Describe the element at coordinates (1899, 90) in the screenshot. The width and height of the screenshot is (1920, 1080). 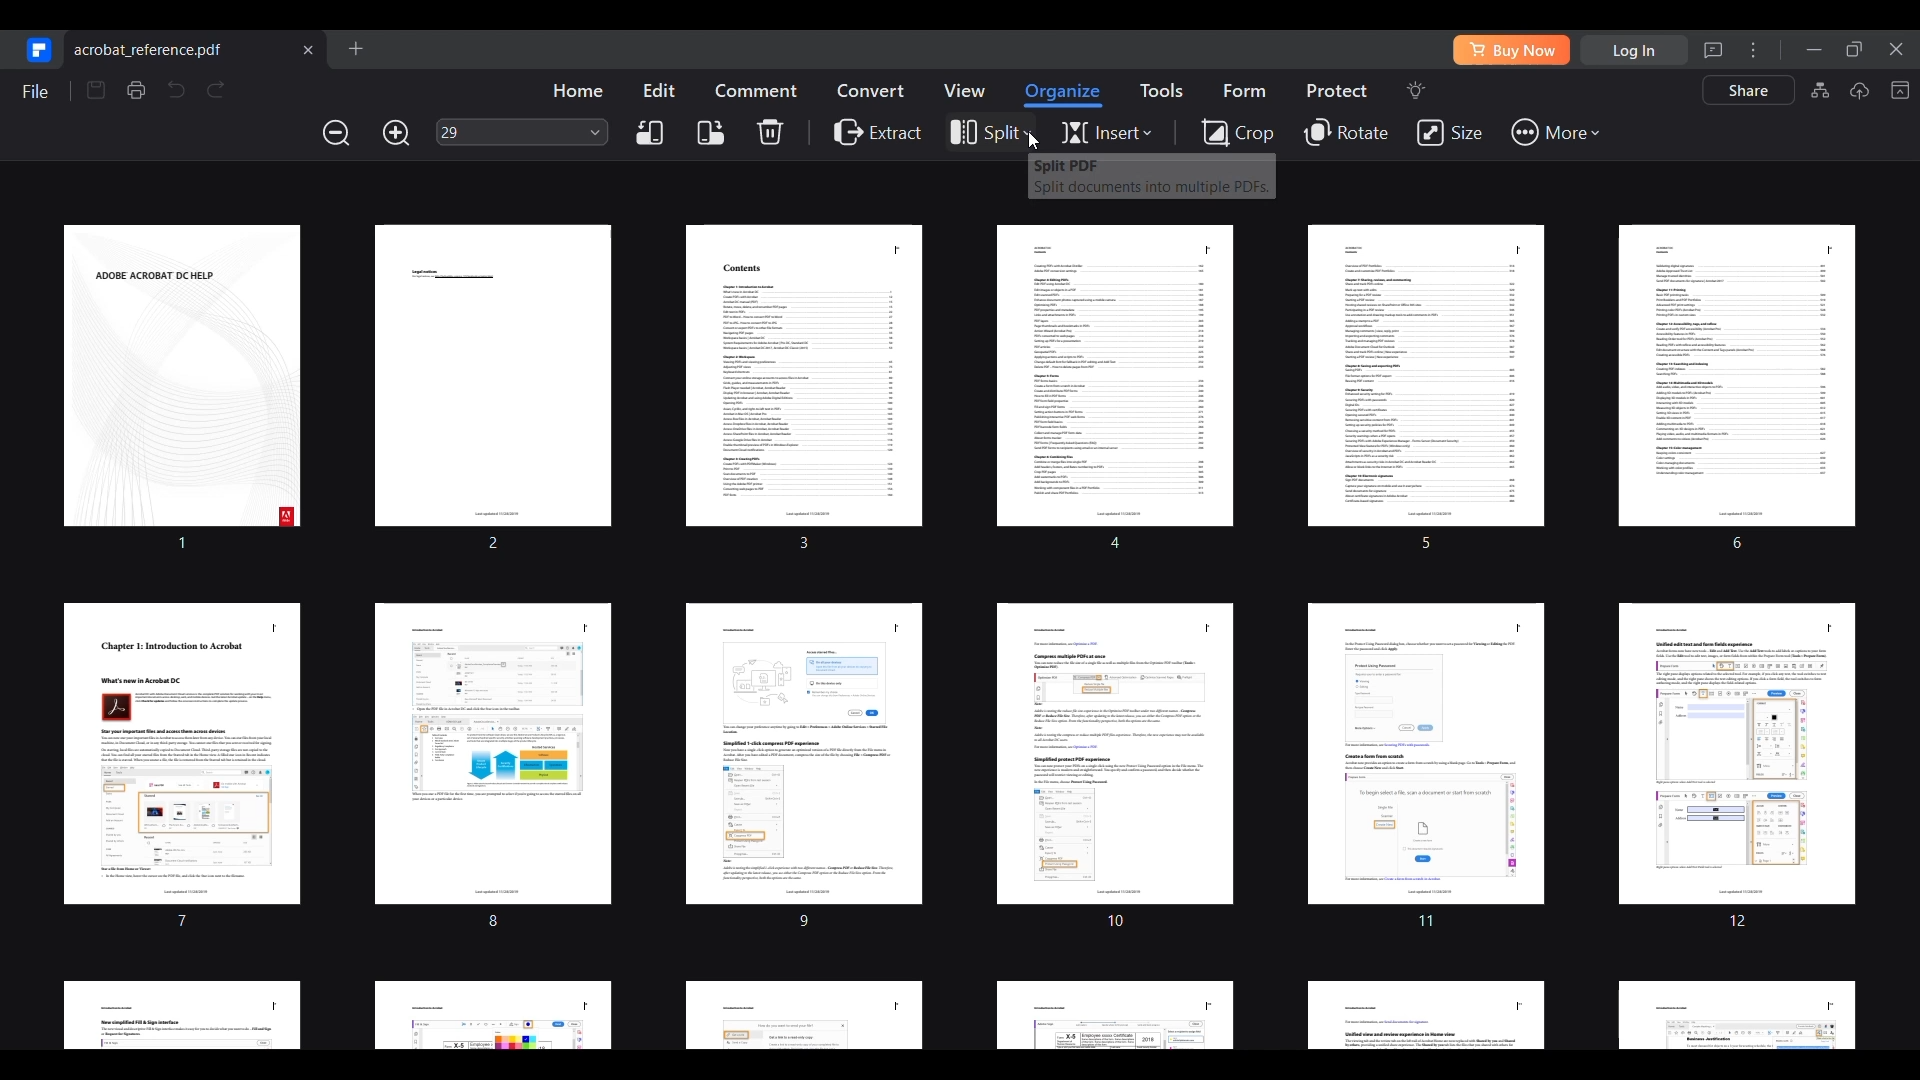
I see `Collapse toolbar` at that location.